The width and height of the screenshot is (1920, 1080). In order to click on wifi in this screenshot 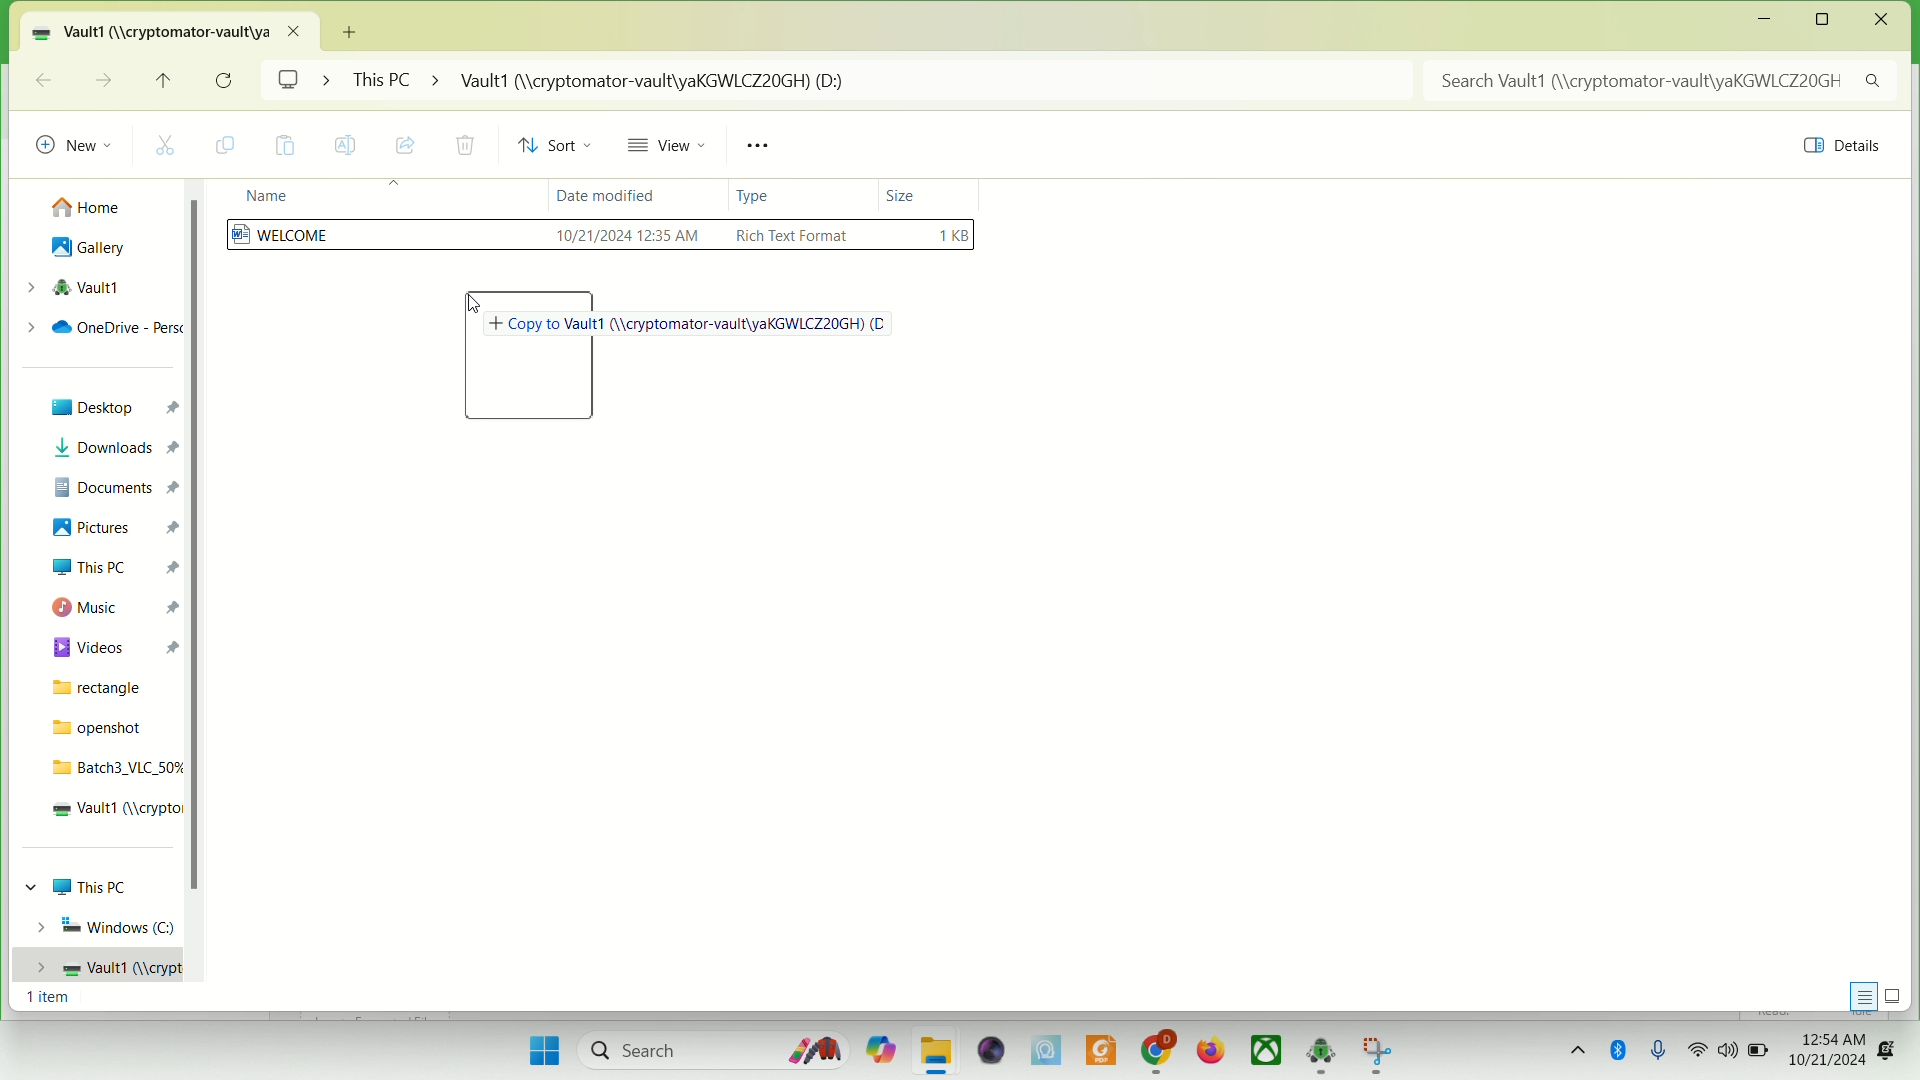, I will do `click(1699, 1050)`.